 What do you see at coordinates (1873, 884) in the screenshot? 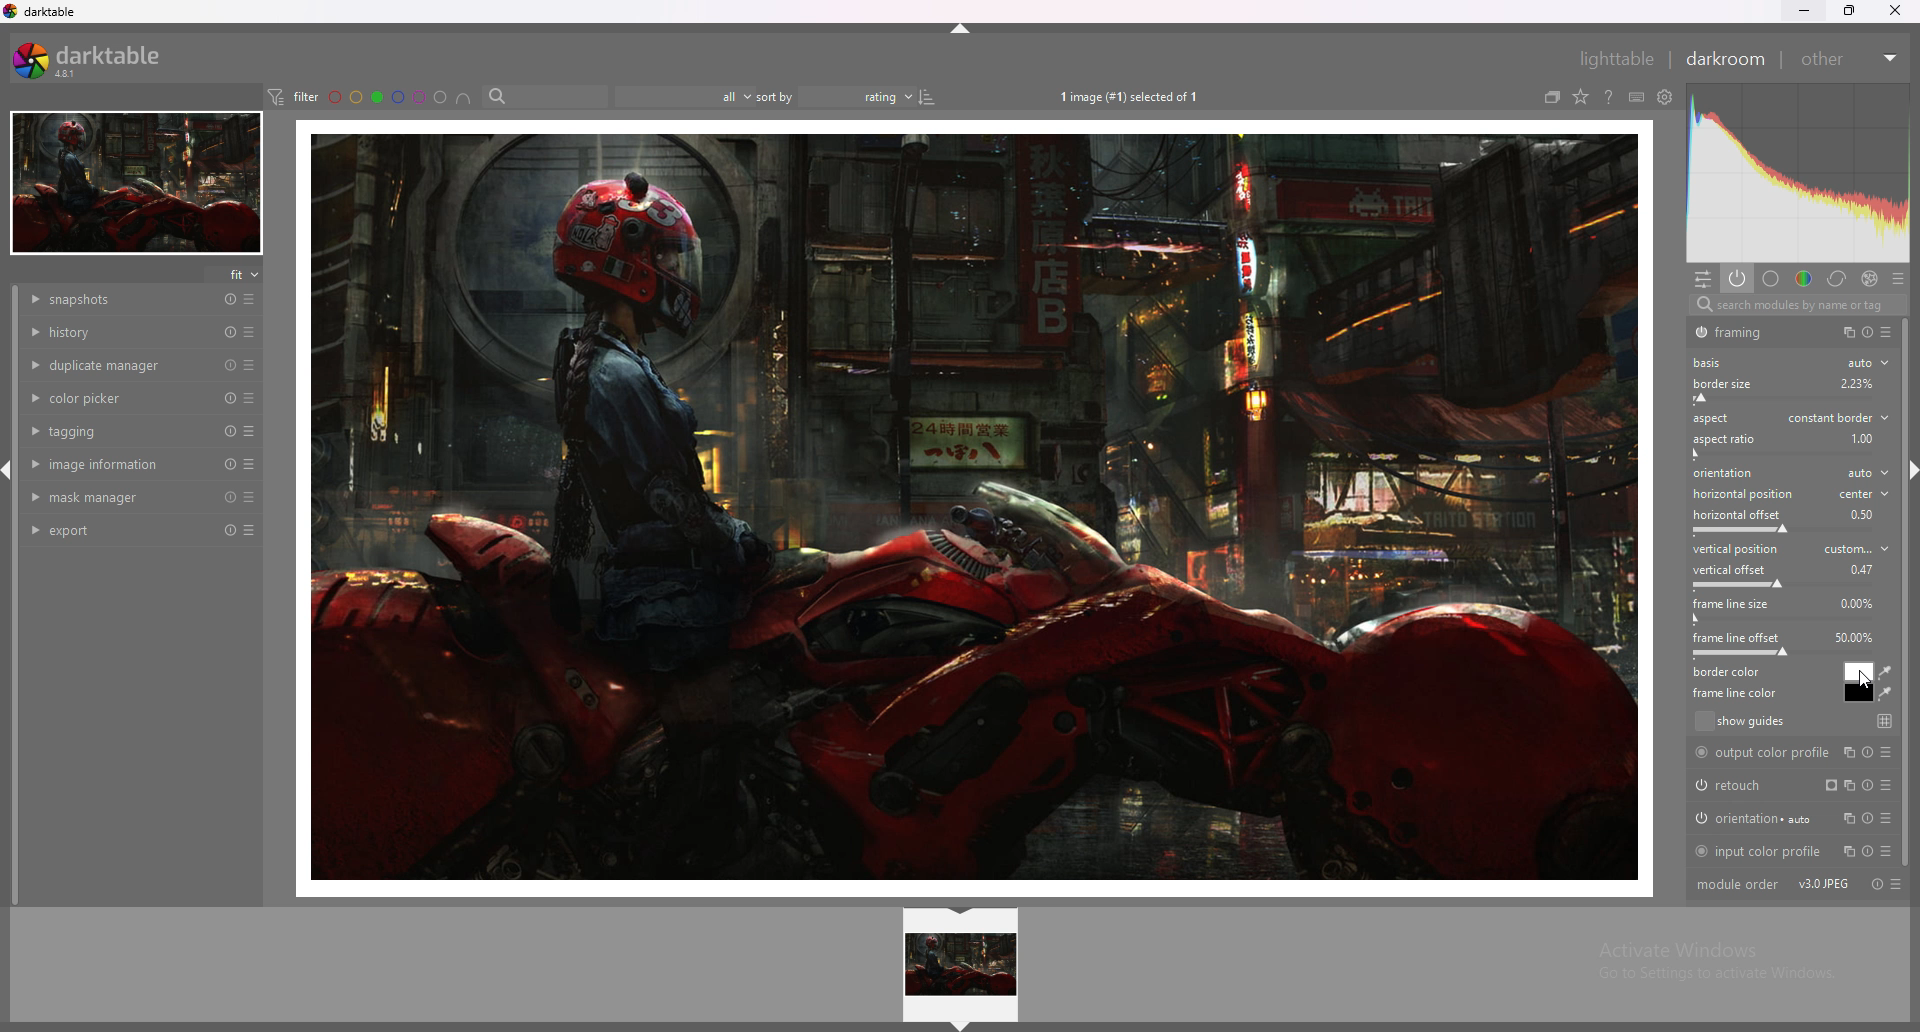
I see `toggle` at bounding box center [1873, 884].